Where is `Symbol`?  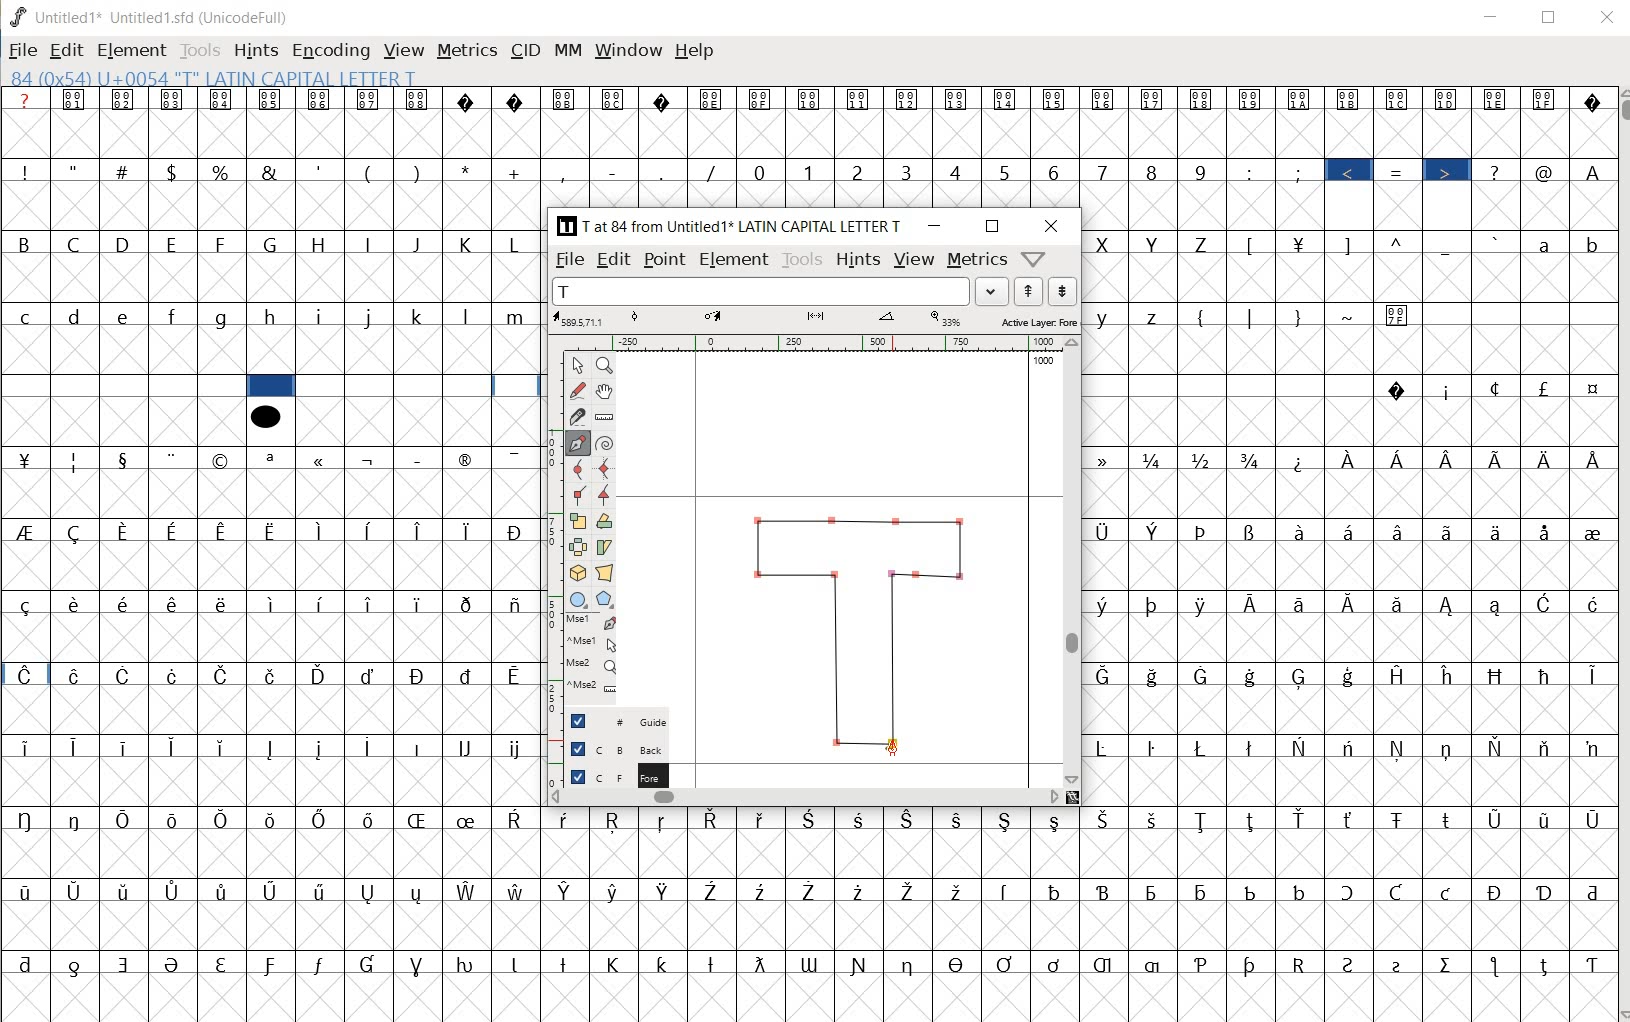 Symbol is located at coordinates (224, 531).